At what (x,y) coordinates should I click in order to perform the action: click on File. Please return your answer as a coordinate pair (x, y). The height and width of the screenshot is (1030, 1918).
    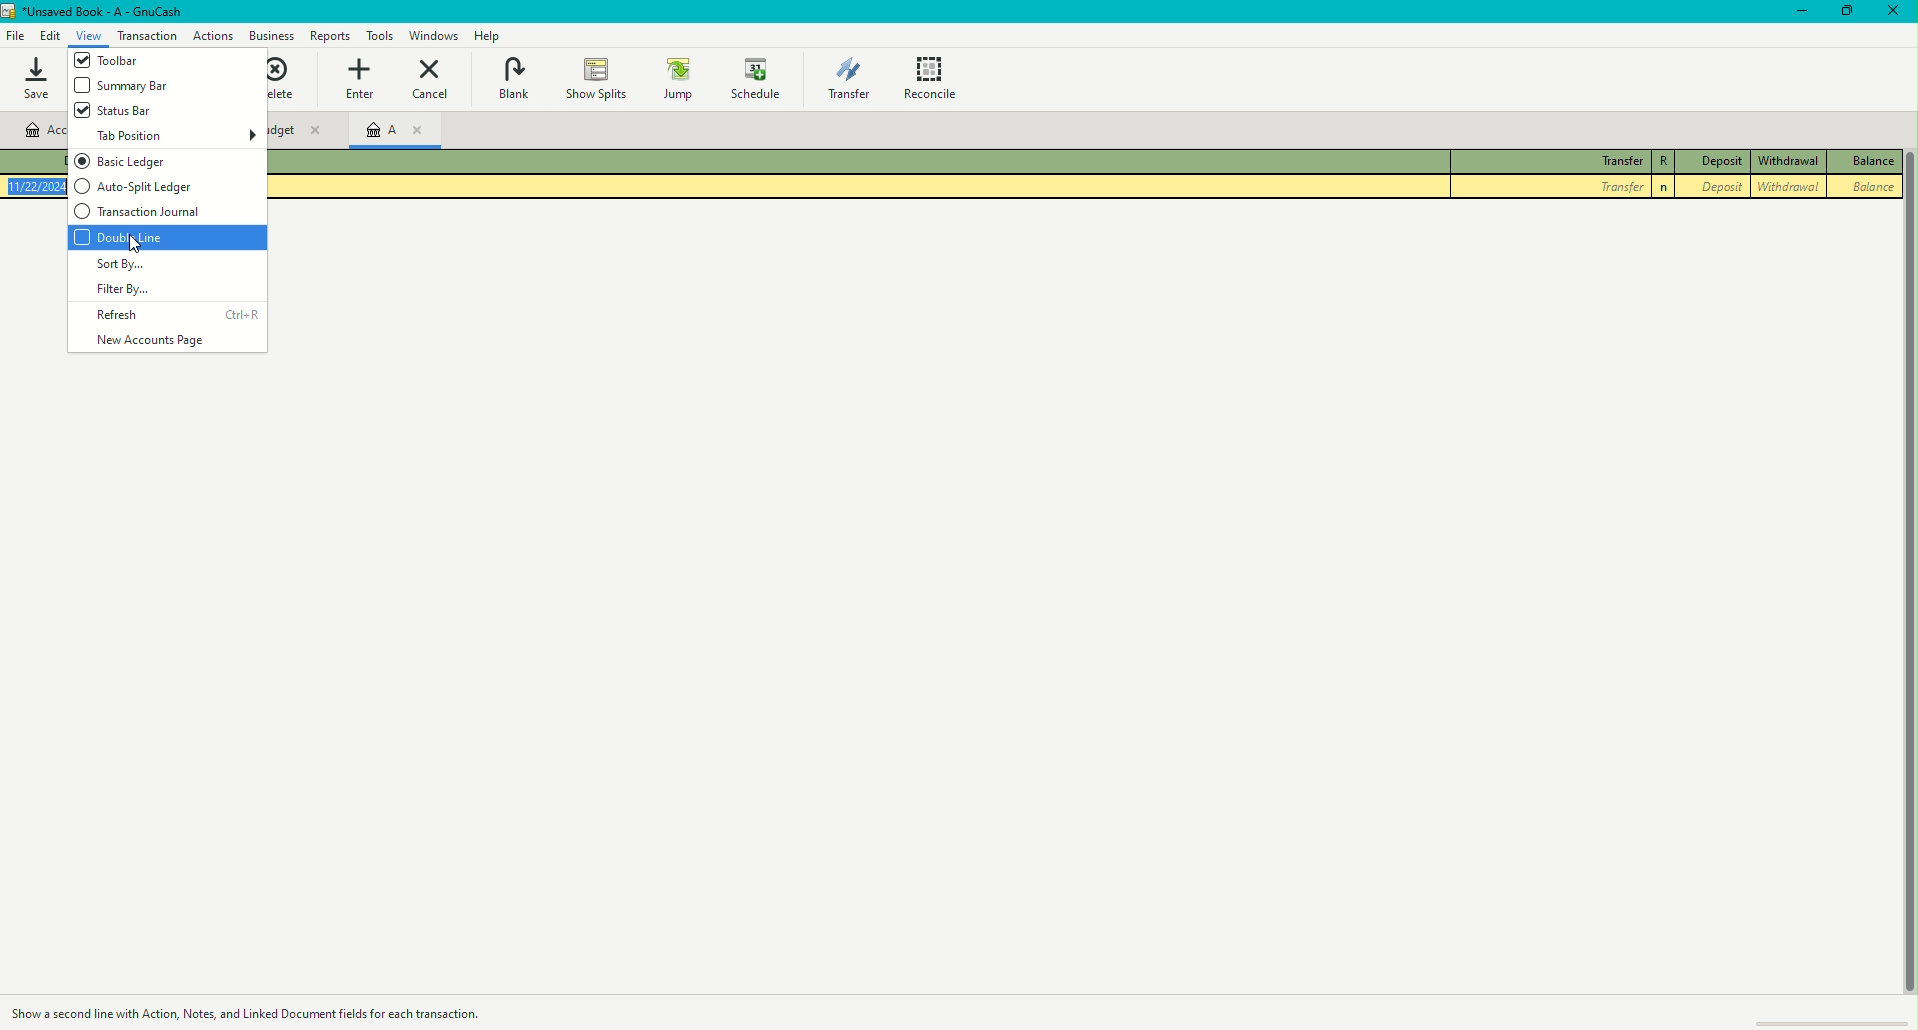
    Looking at the image, I should click on (15, 36).